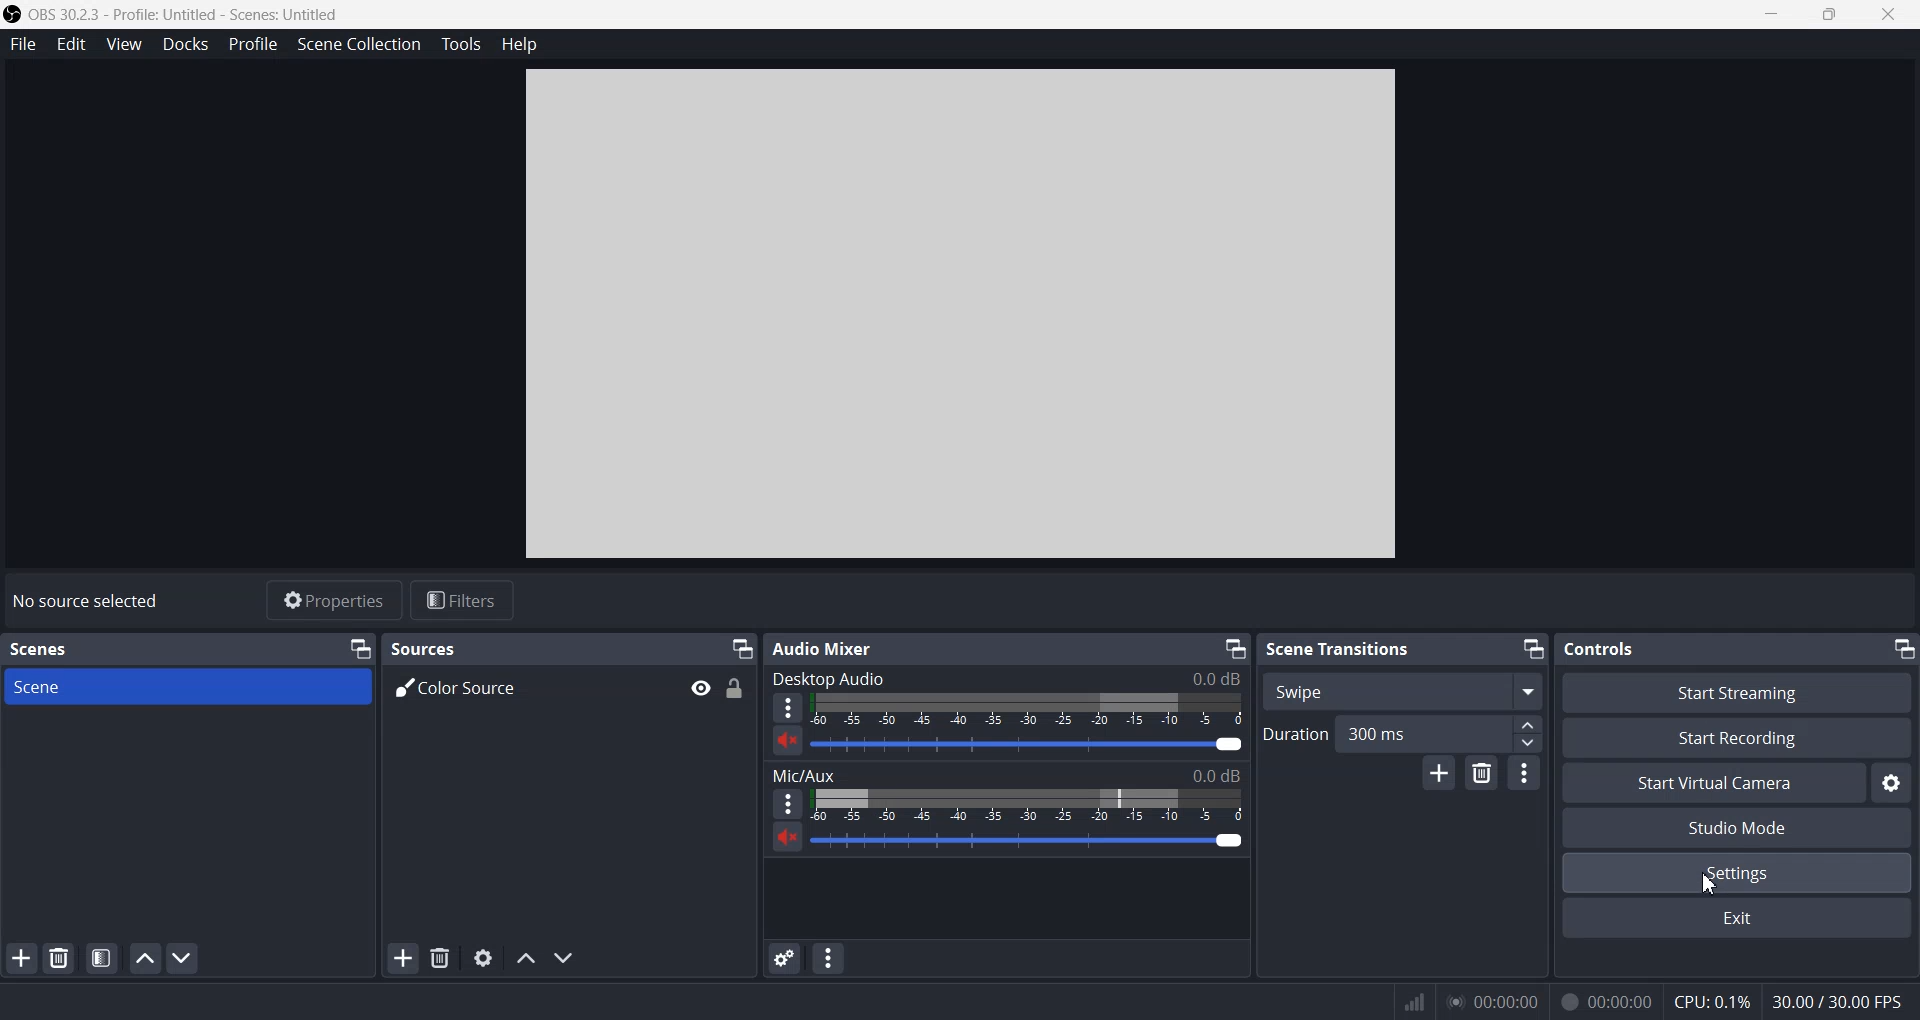 The width and height of the screenshot is (1920, 1020). What do you see at coordinates (190, 687) in the screenshot?
I see `Scene` at bounding box center [190, 687].